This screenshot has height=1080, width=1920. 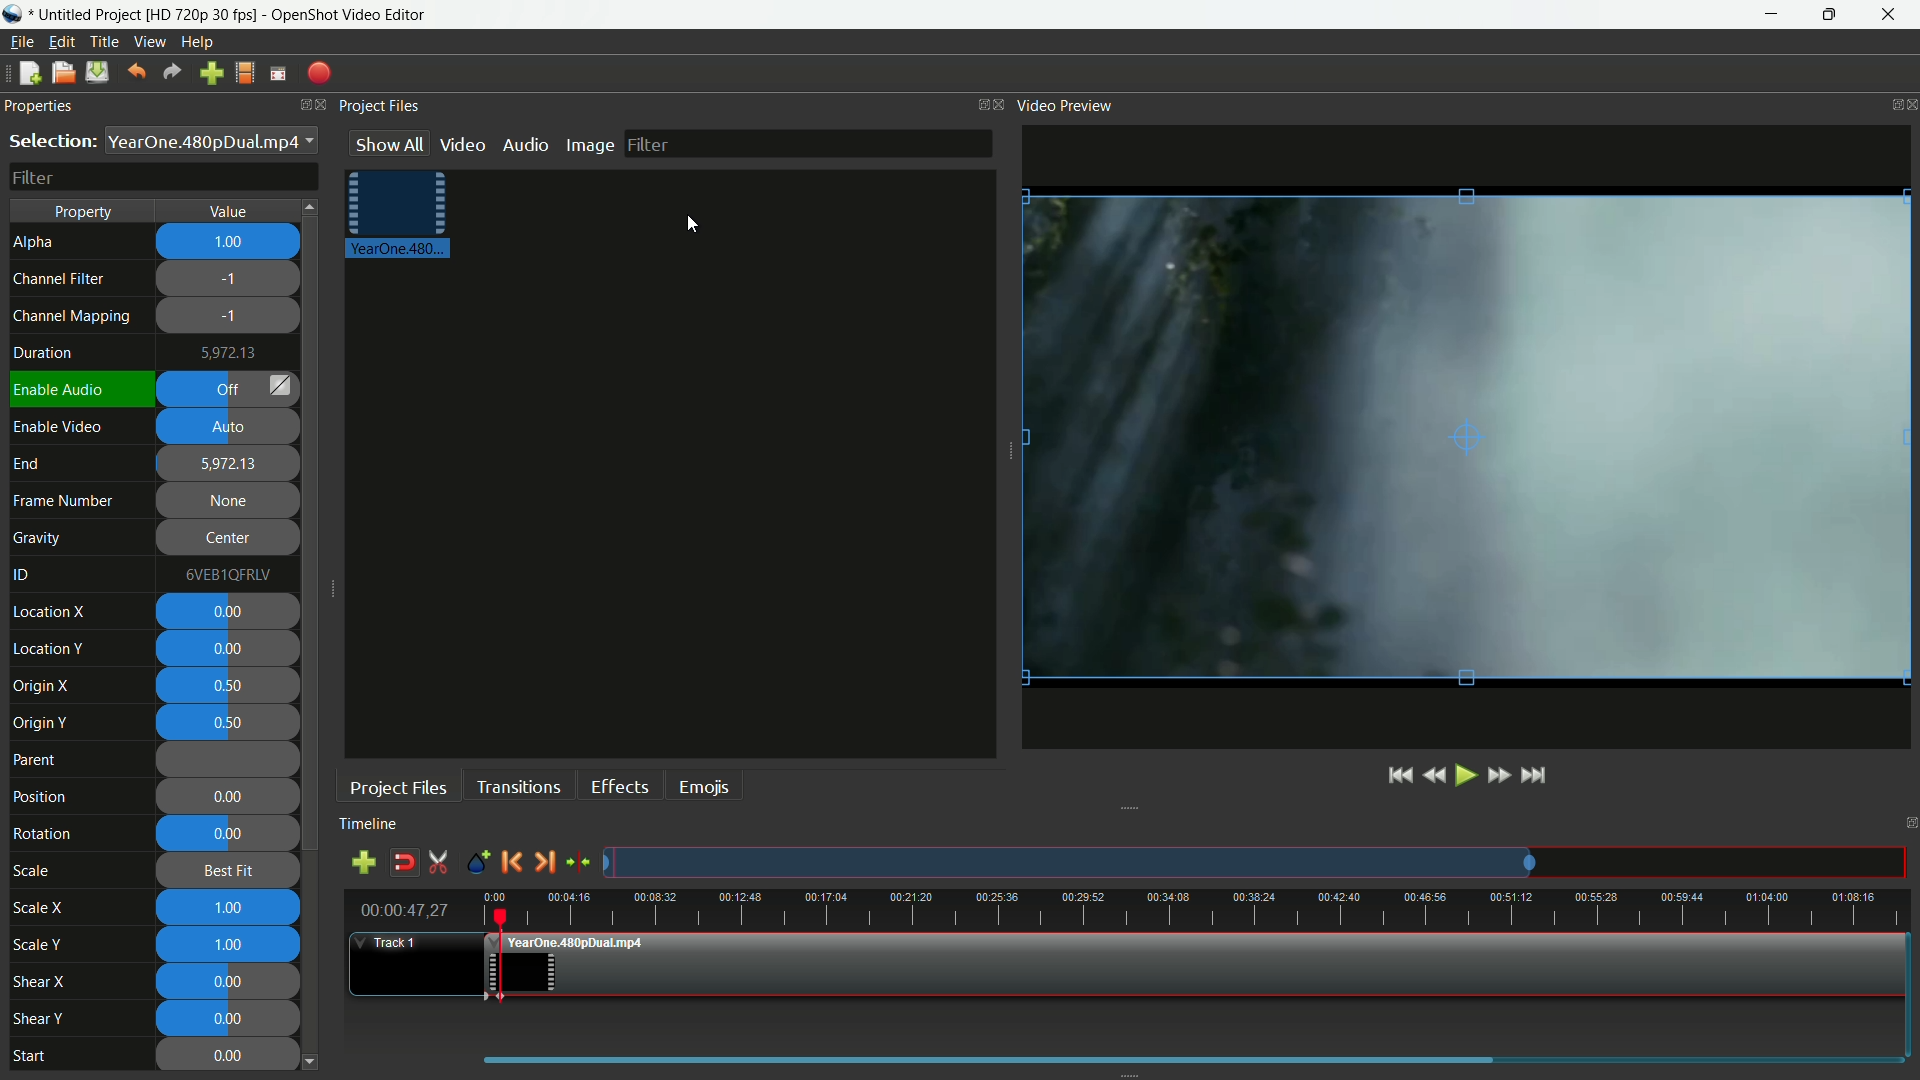 I want to click on 0.00, so click(x=227, y=835).